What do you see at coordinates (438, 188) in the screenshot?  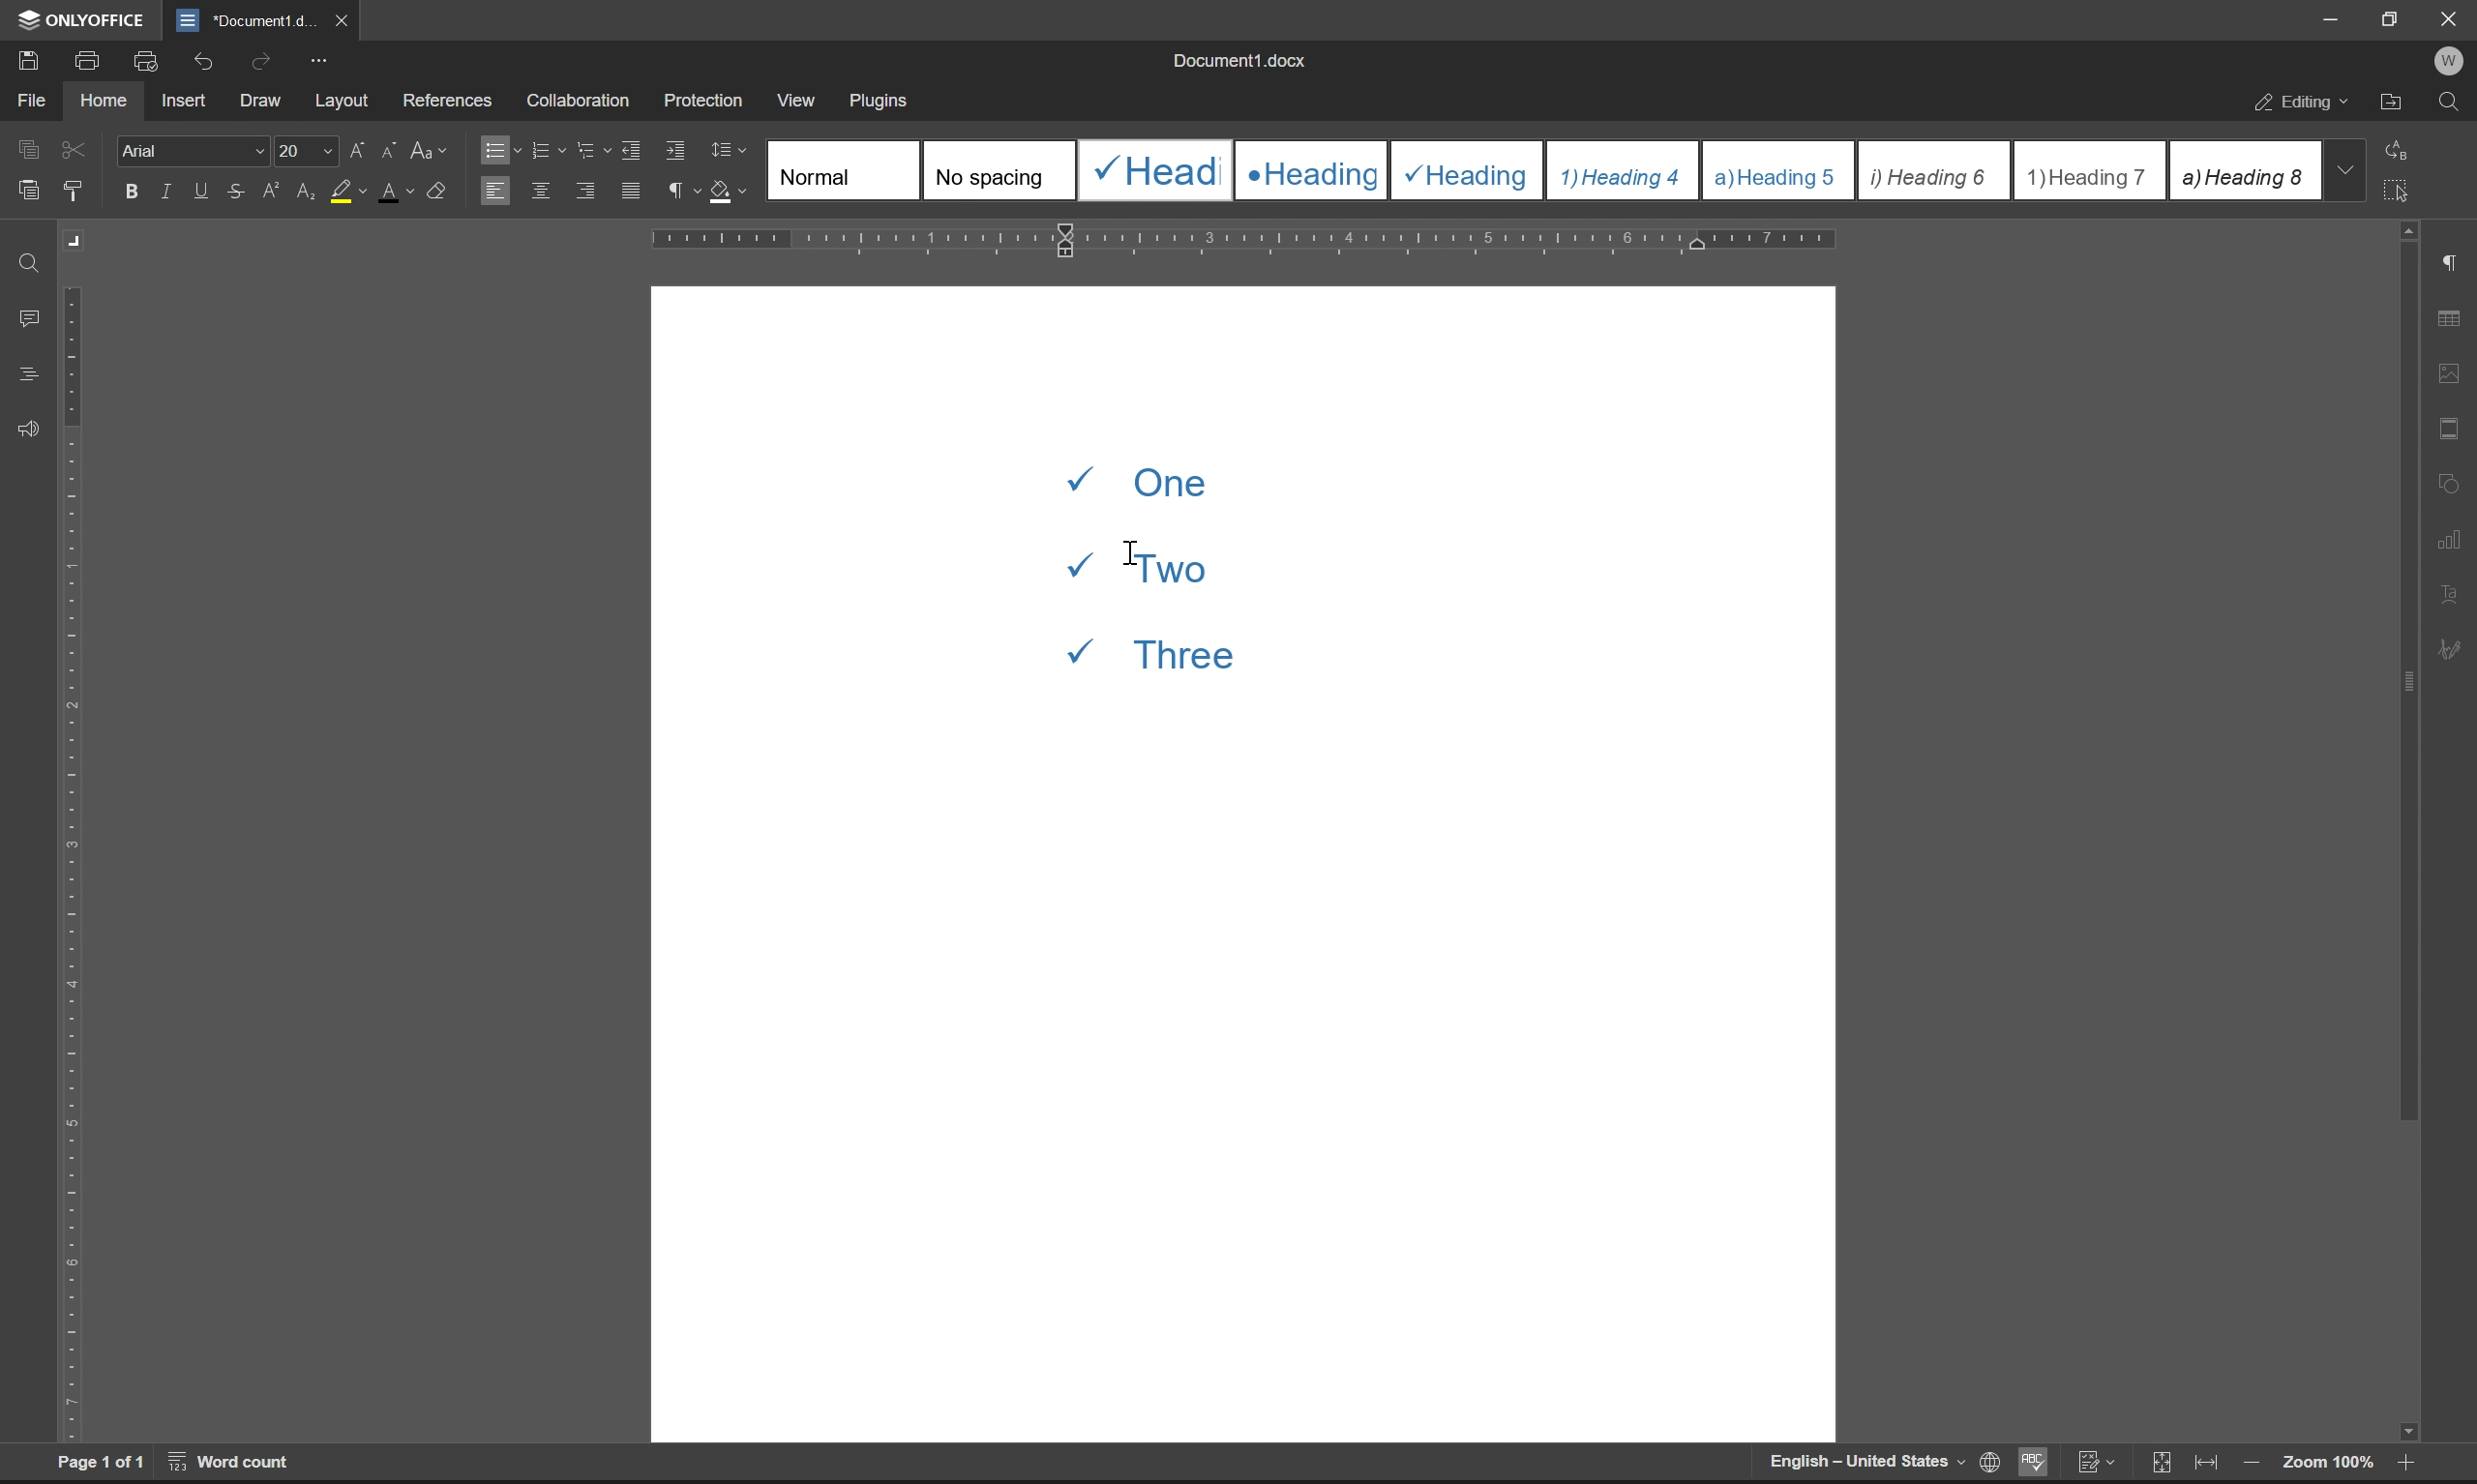 I see `clear style` at bounding box center [438, 188].